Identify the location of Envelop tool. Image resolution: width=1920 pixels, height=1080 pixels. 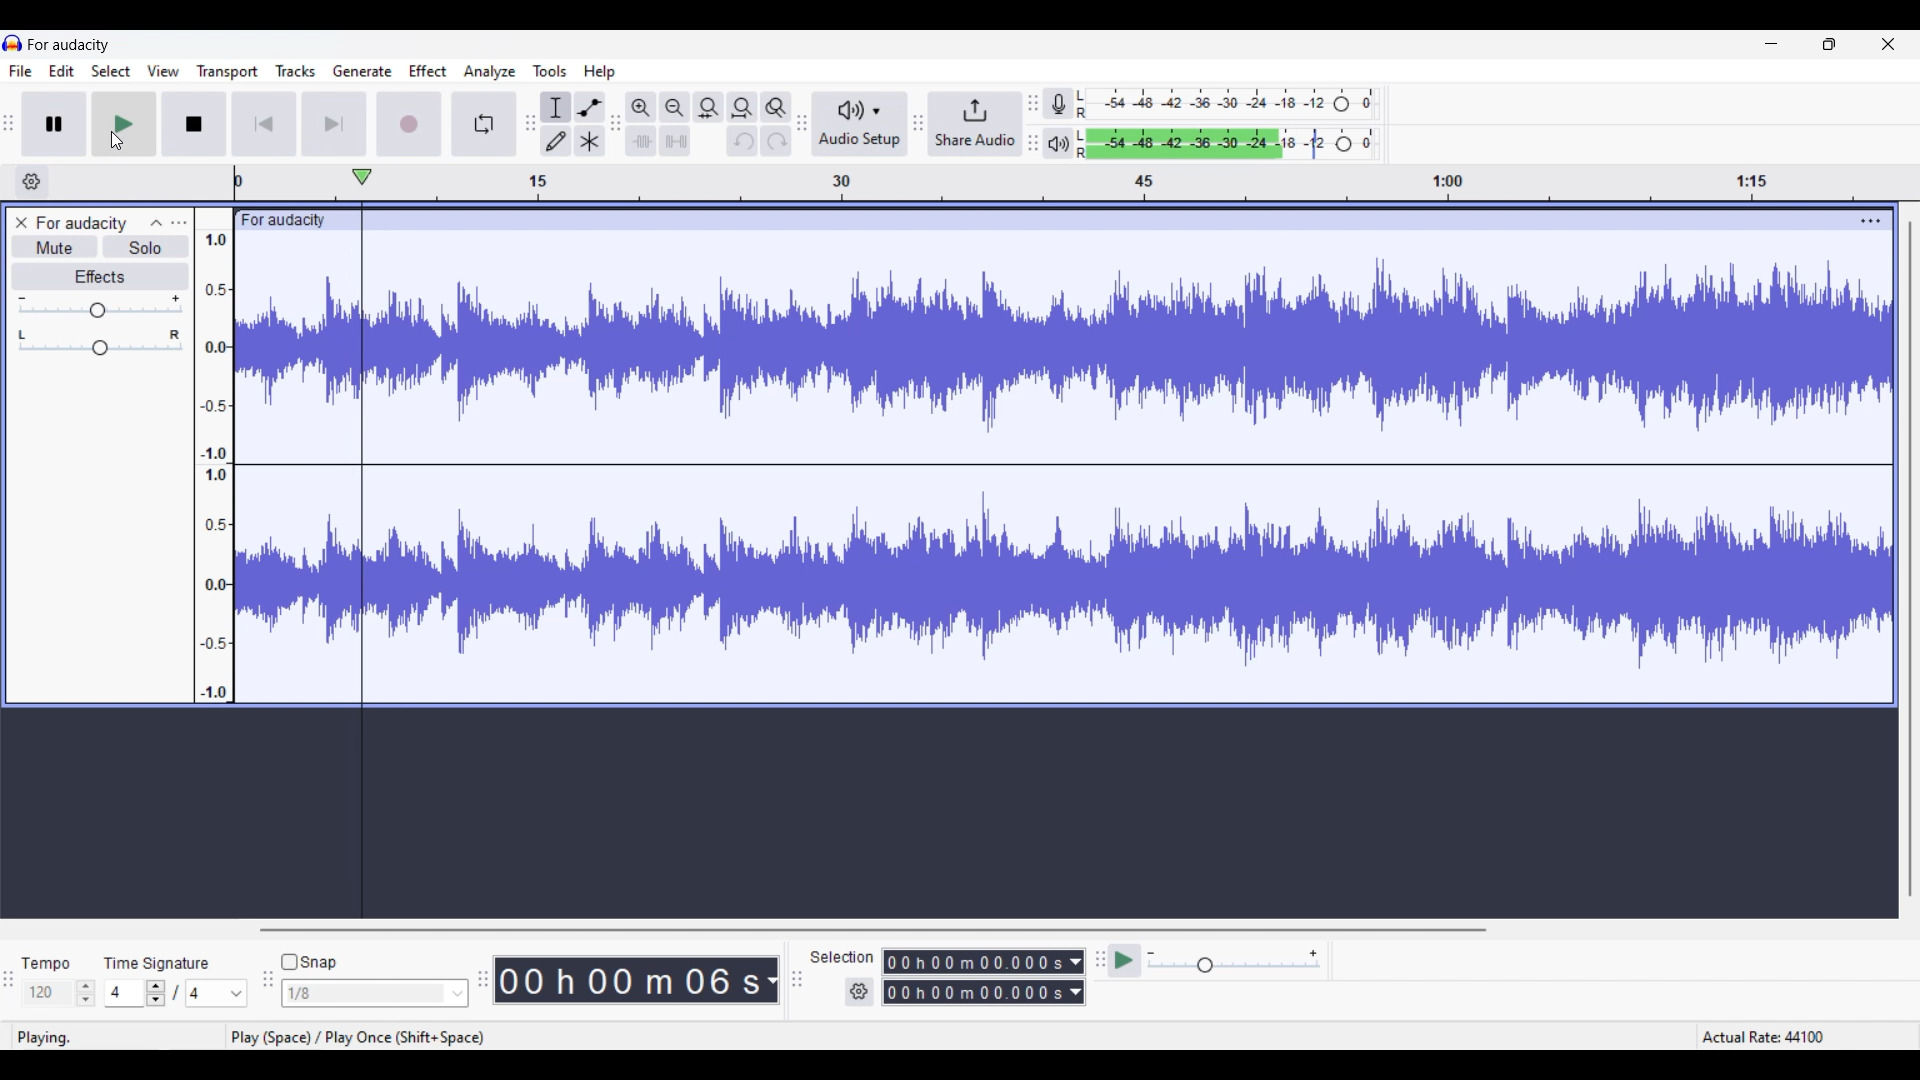
(590, 107).